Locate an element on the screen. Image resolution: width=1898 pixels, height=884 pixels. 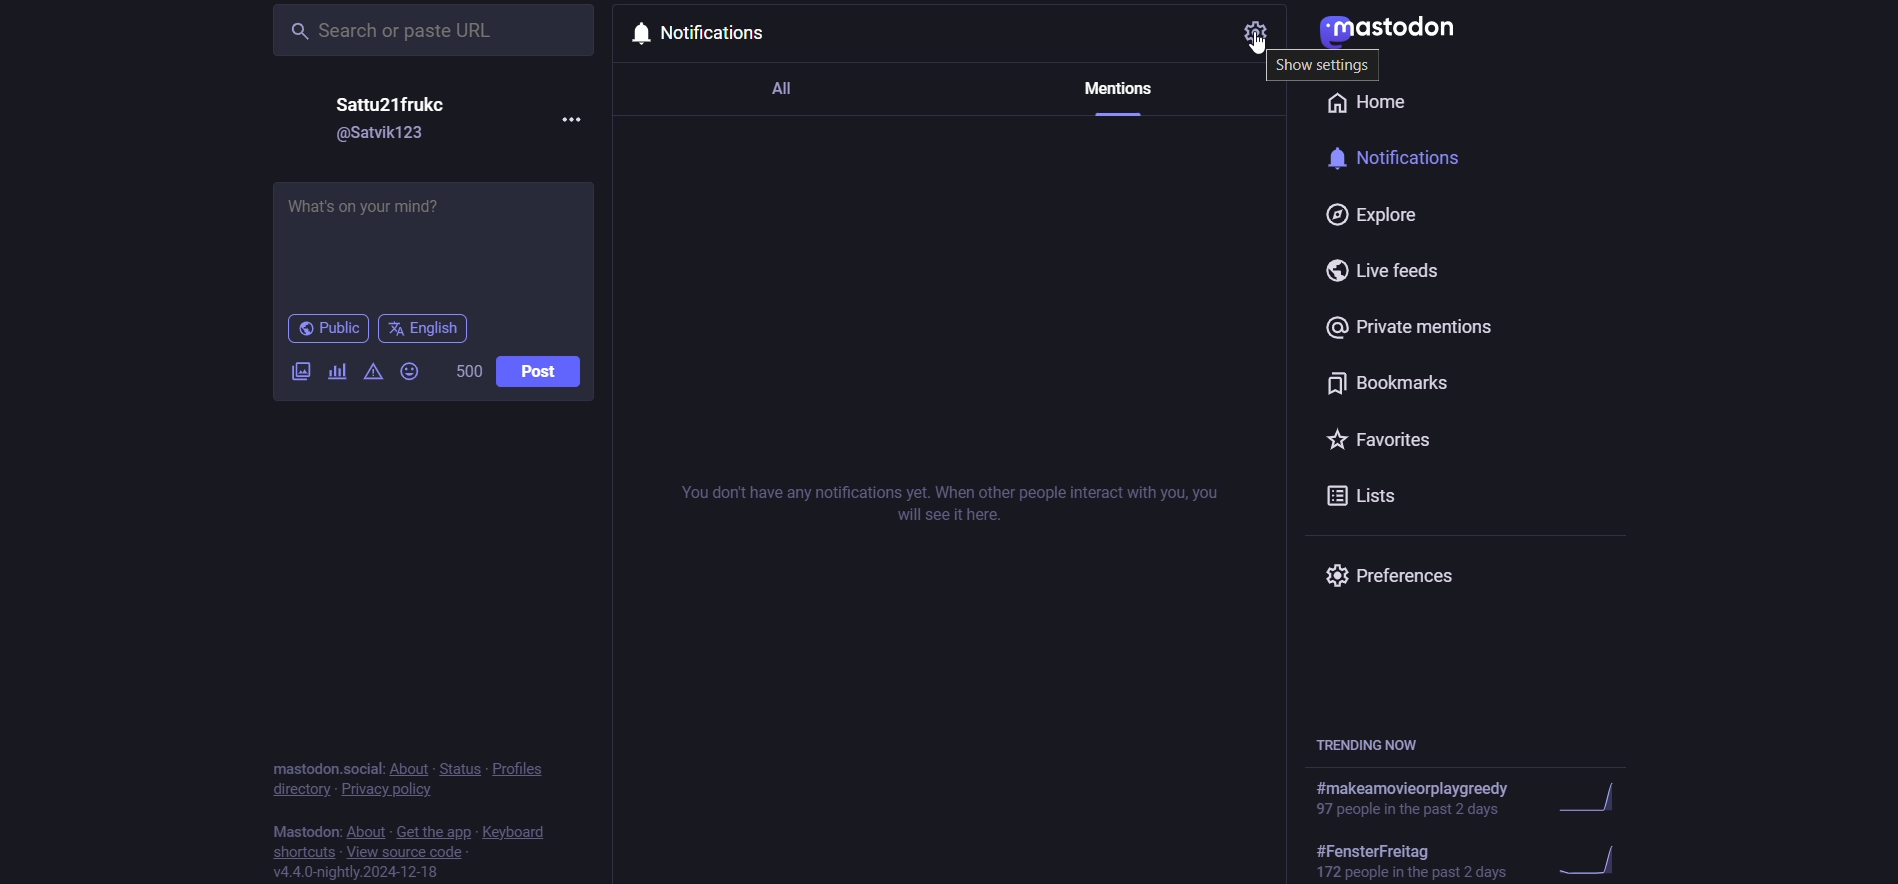
Favorites is located at coordinates (1401, 436).